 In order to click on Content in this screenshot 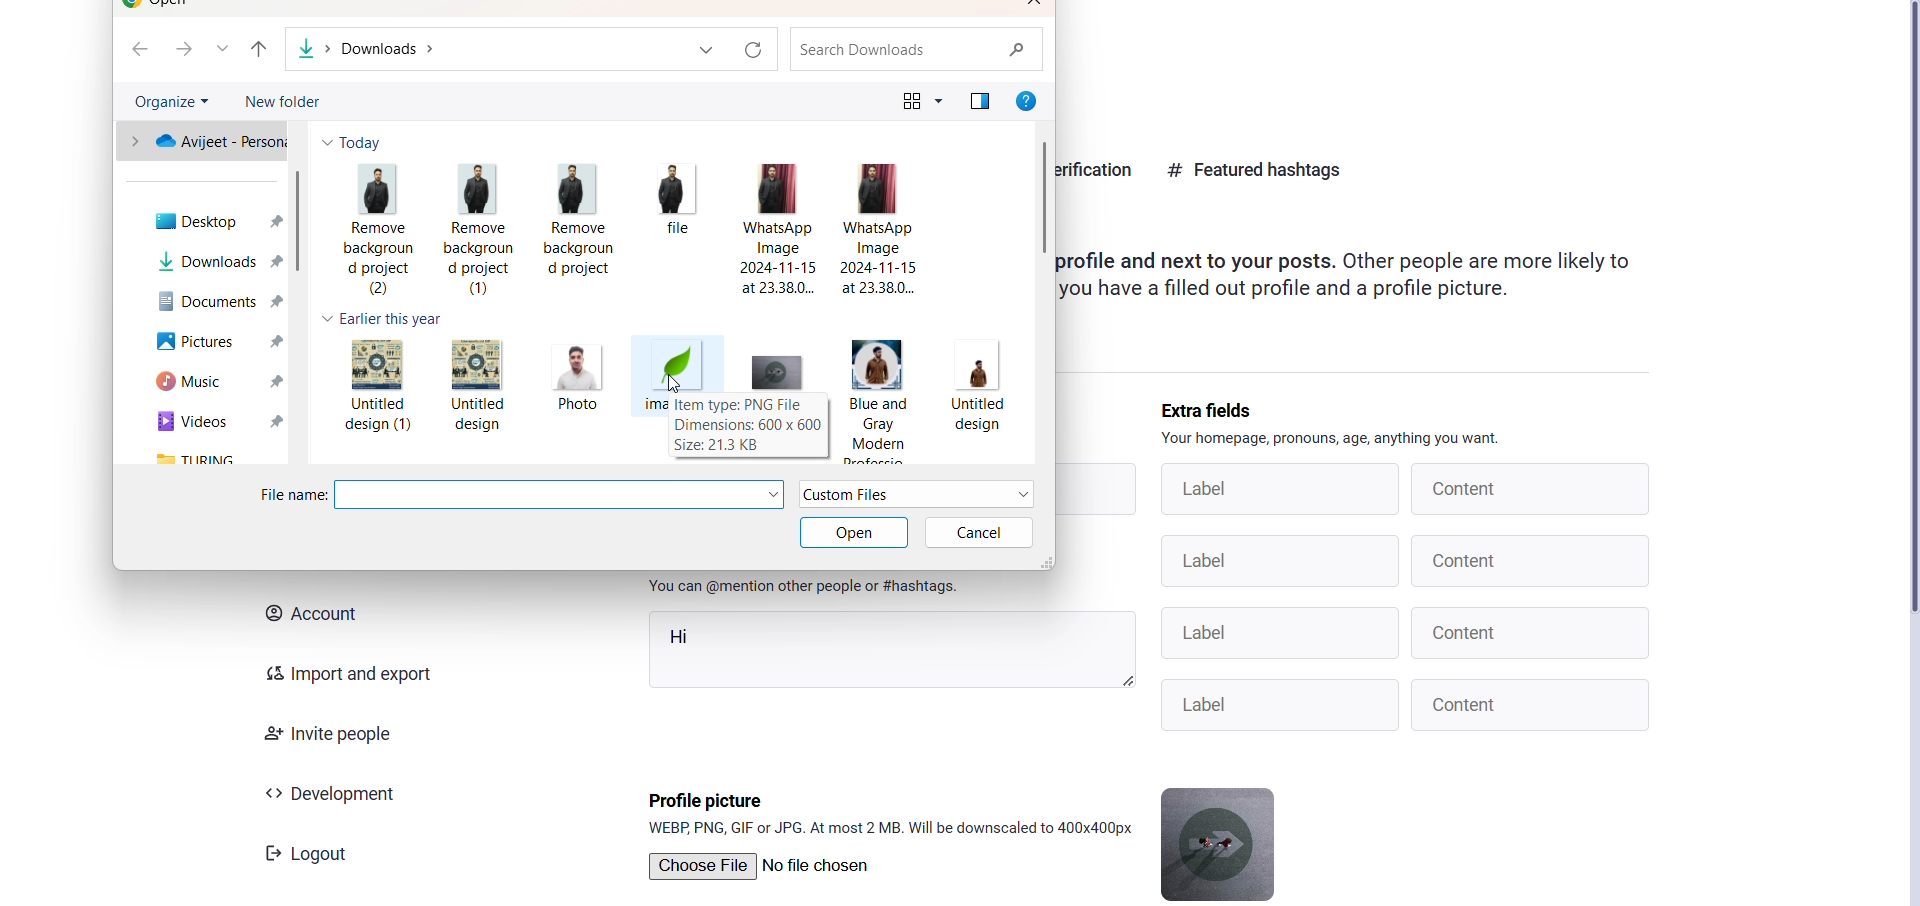, I will do `click(1532, 704)`.